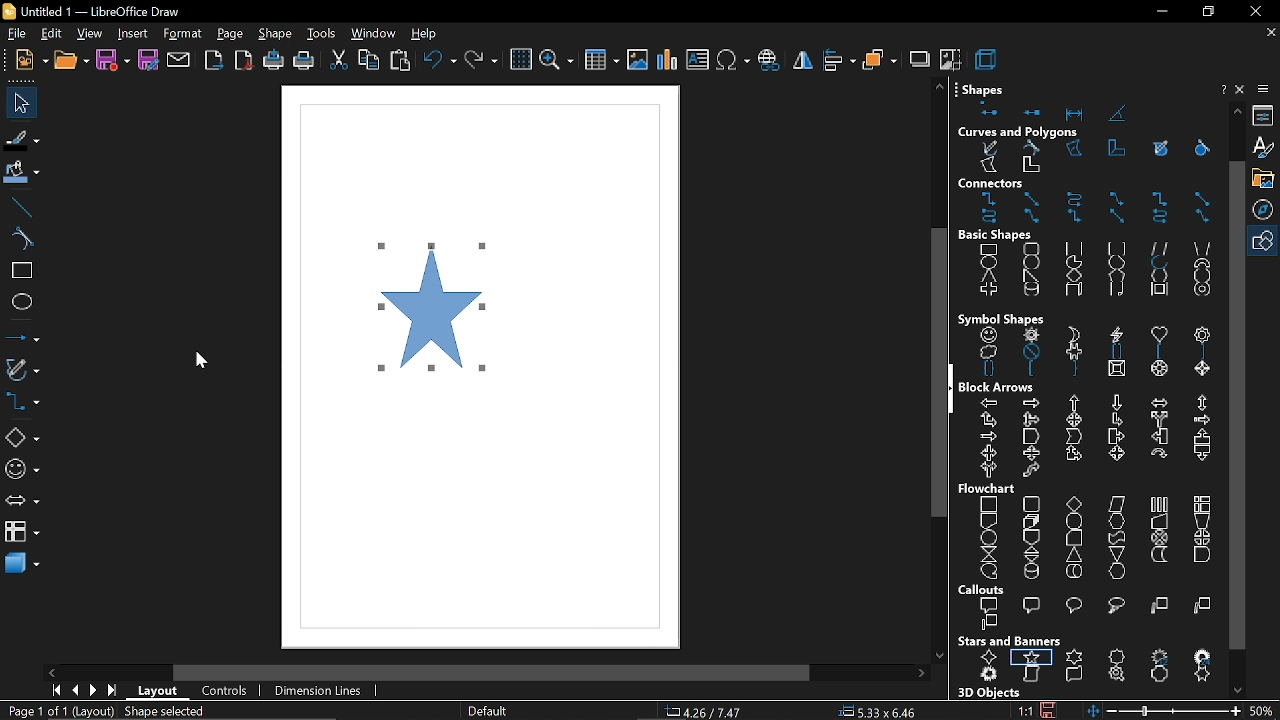 This screenshot has width=1280, height=720. I want to click on go to first page, so click(54, 690).